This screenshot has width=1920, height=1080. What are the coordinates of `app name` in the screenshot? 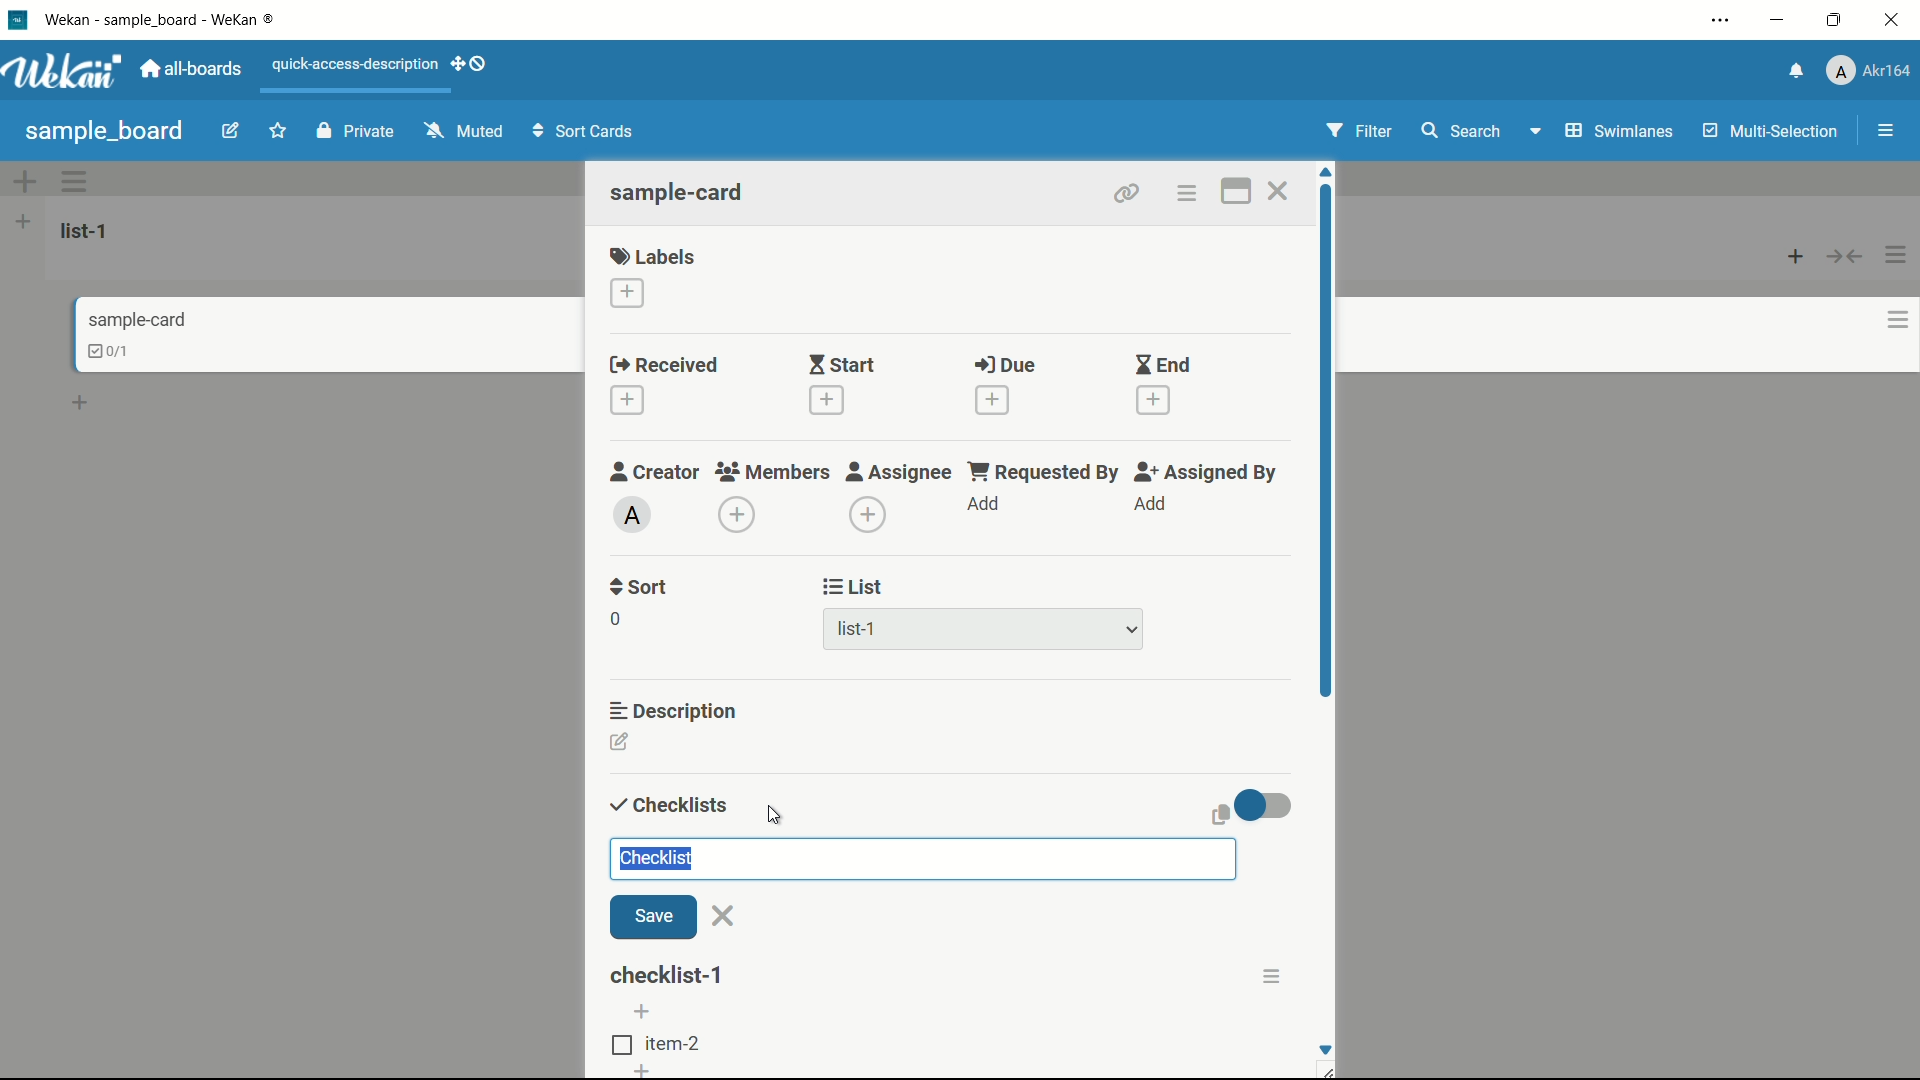 It's located at (163, 19).